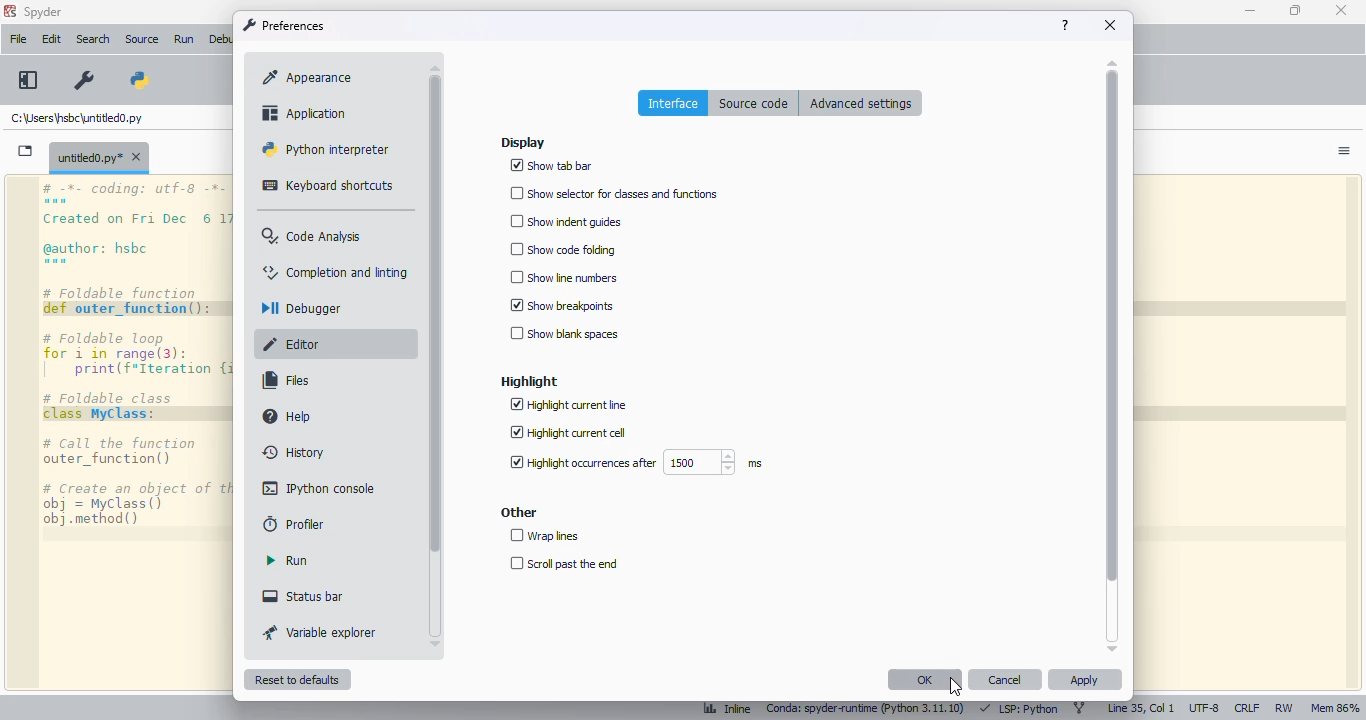 The width and height of the screenshot is (1366, 720). Describe the element at coordinates (563, 304) in the screenshot. I see `show breakpoints` at that location.